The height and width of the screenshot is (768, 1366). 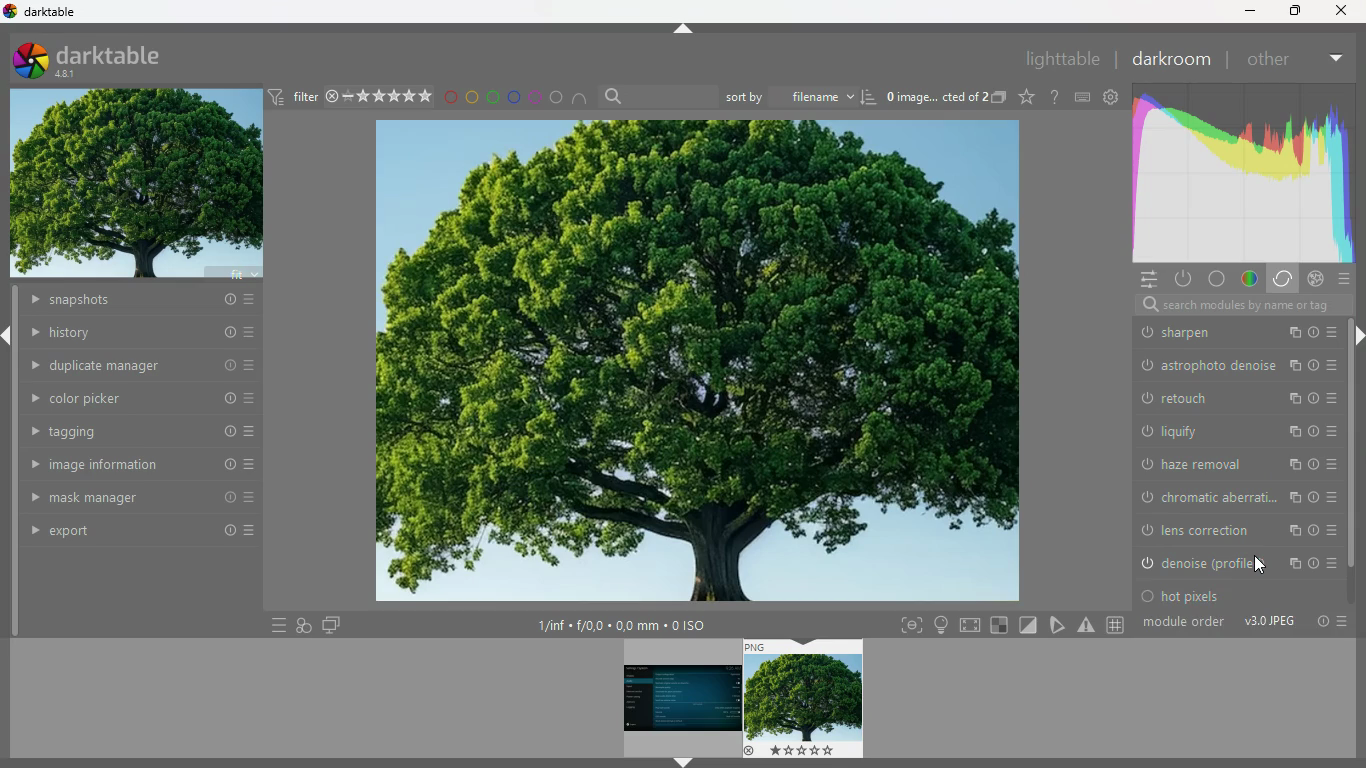 I want to click on light, so click(x=941, y=625).